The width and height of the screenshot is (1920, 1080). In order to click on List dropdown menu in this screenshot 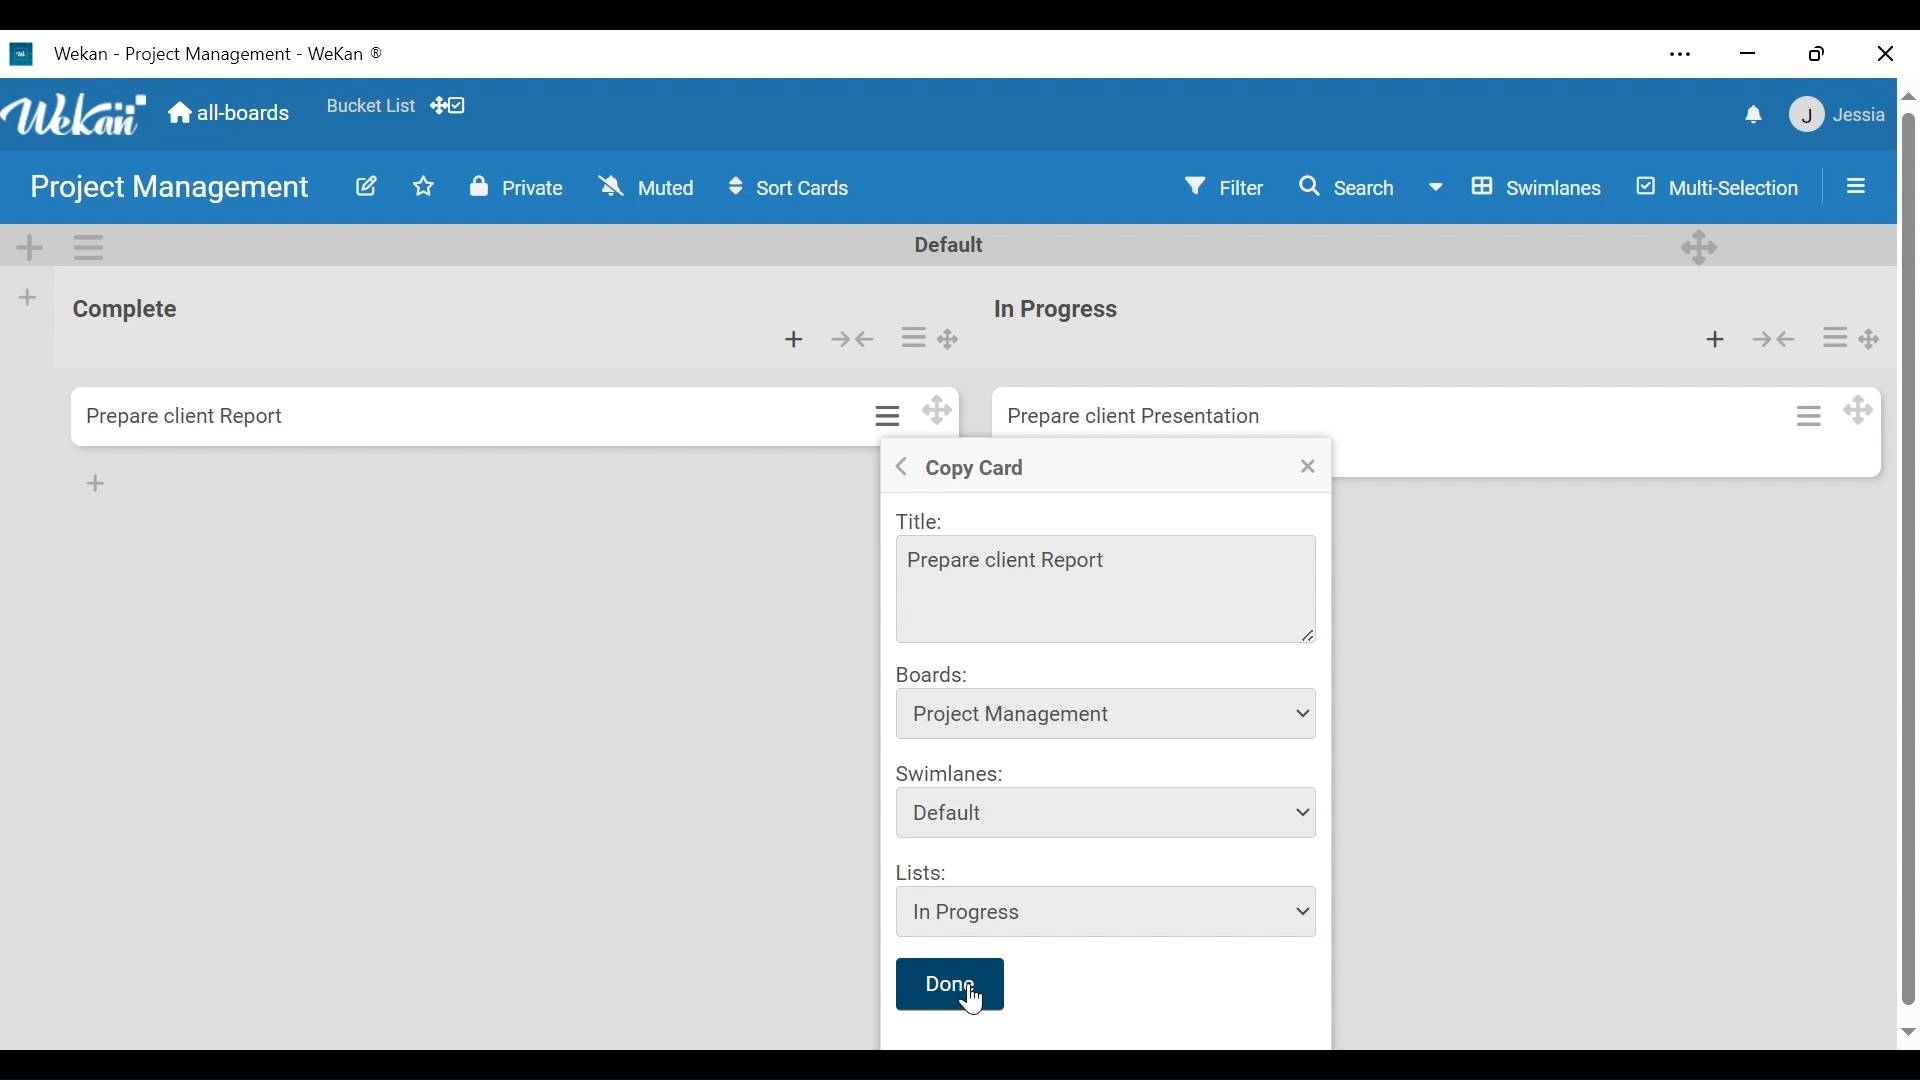, I will do `click(1106, 913)`.